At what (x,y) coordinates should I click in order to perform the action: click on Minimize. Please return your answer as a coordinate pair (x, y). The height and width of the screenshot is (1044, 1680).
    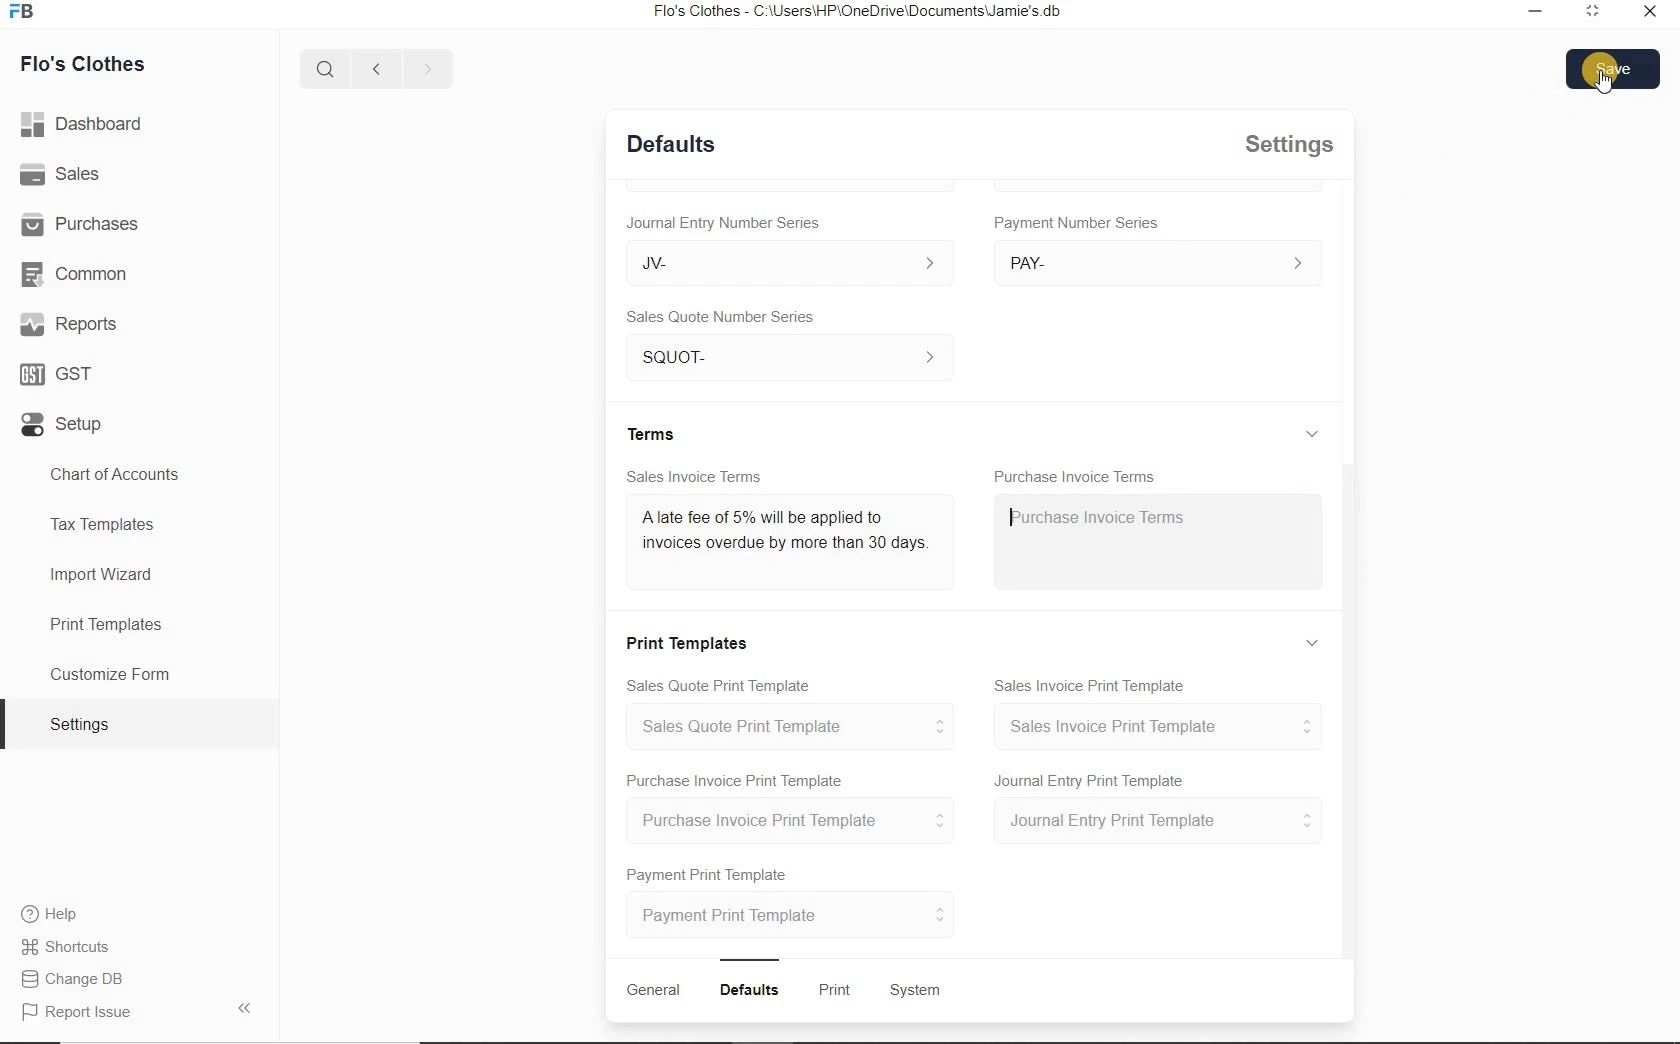
    Looking at the image, I should click on (1535, 12).